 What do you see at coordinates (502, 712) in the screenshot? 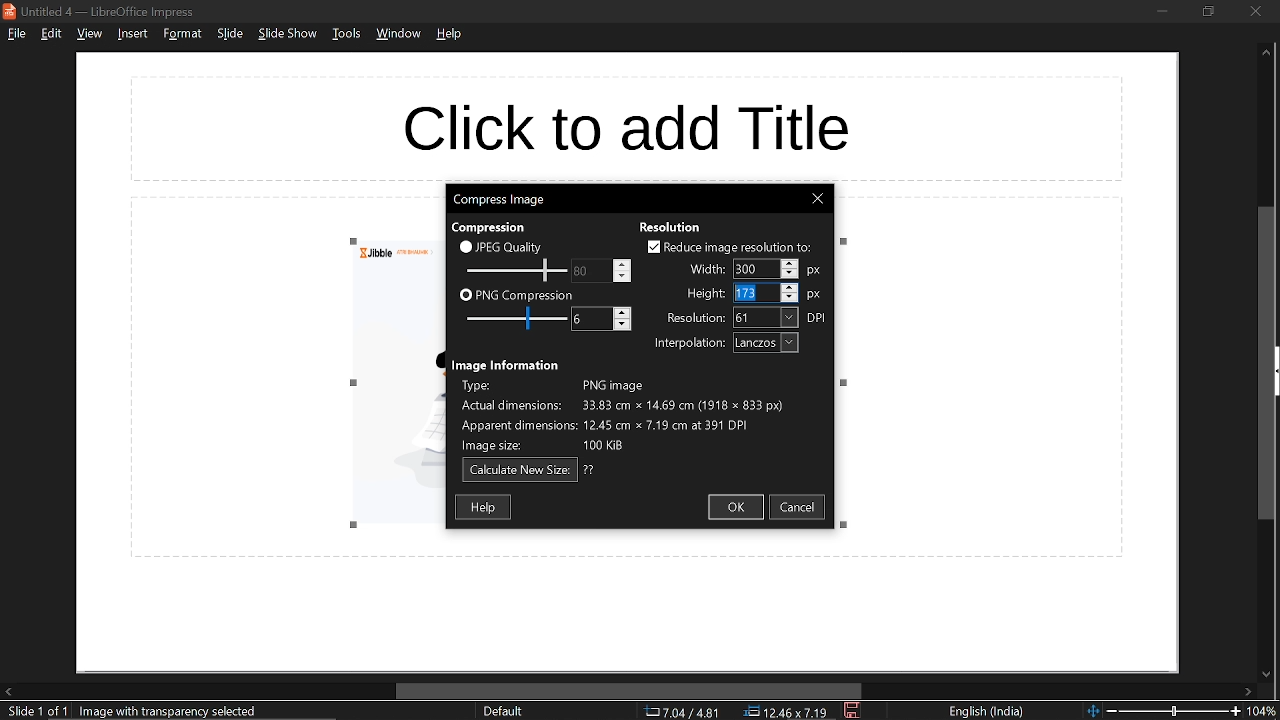
I see `sheet style` at bounding box center [502, 712].